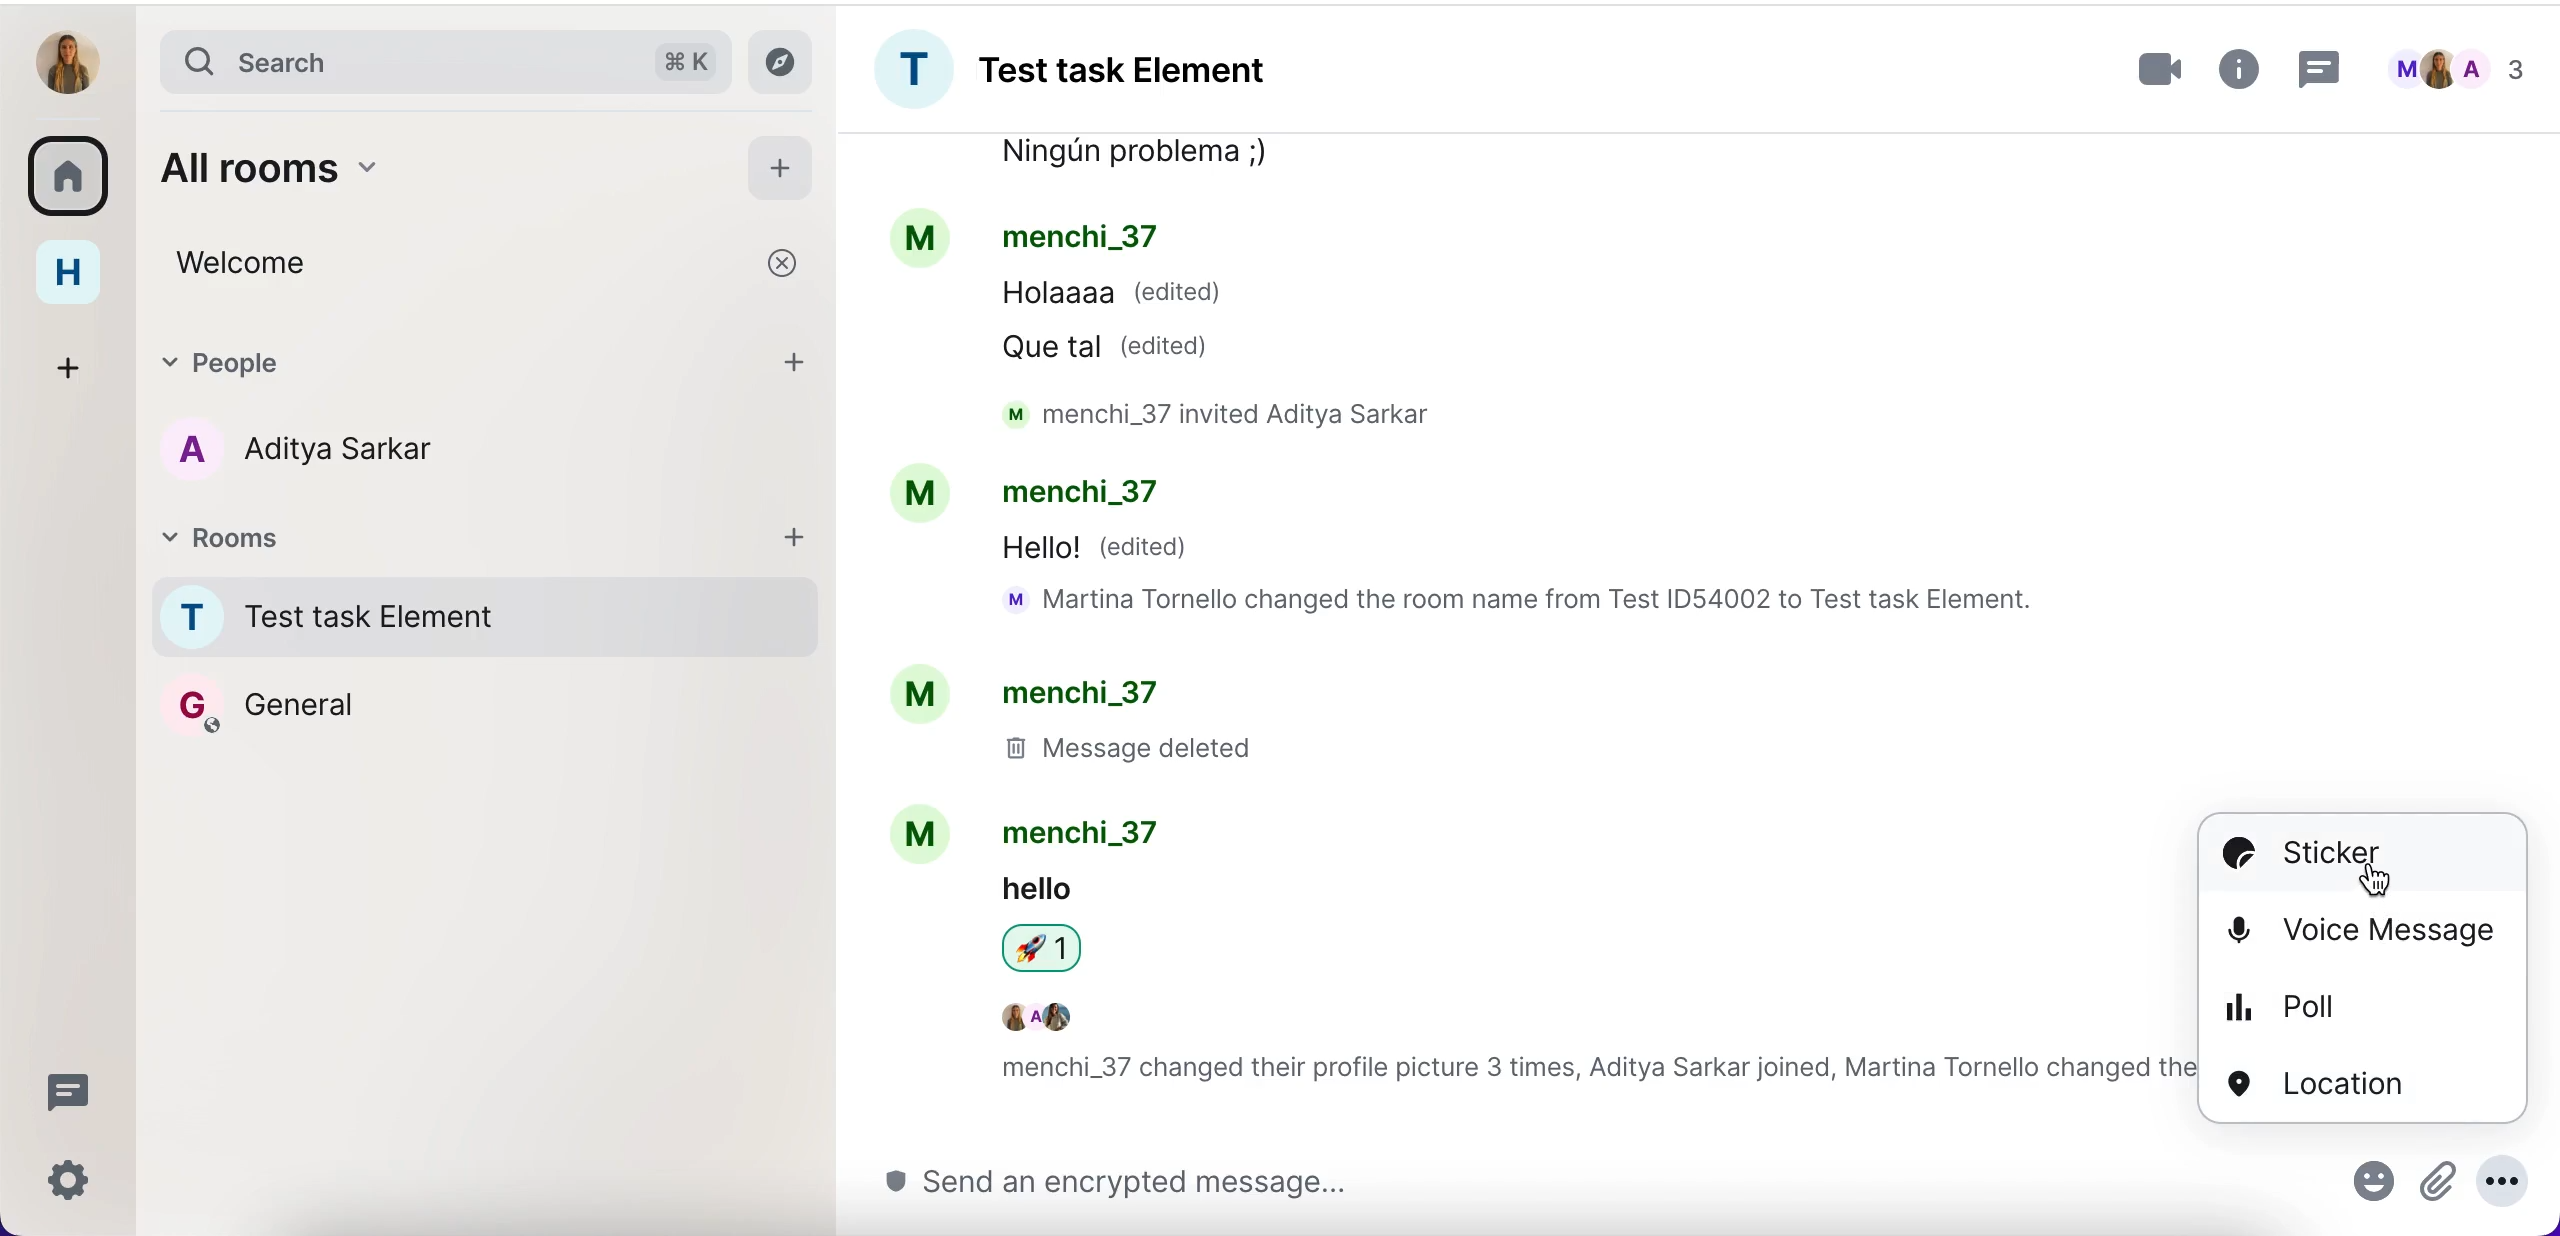 This screenshot has height=1236, width=2560. Describe the element at coordinates (2363, 854) in the screenshot. I see `sticker` at that location.